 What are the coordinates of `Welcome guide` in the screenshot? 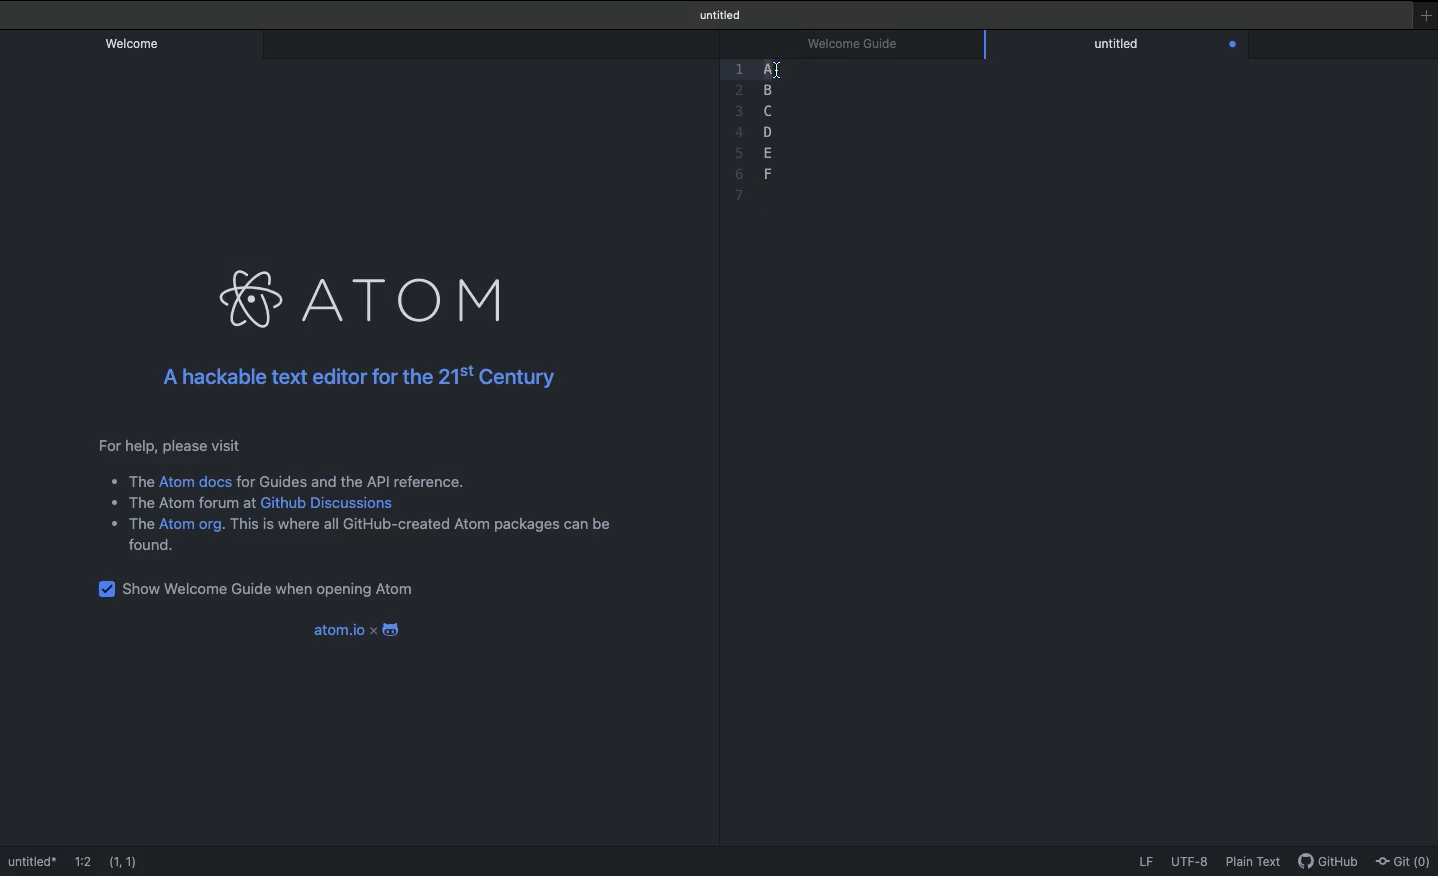 It's located at (854, 45).